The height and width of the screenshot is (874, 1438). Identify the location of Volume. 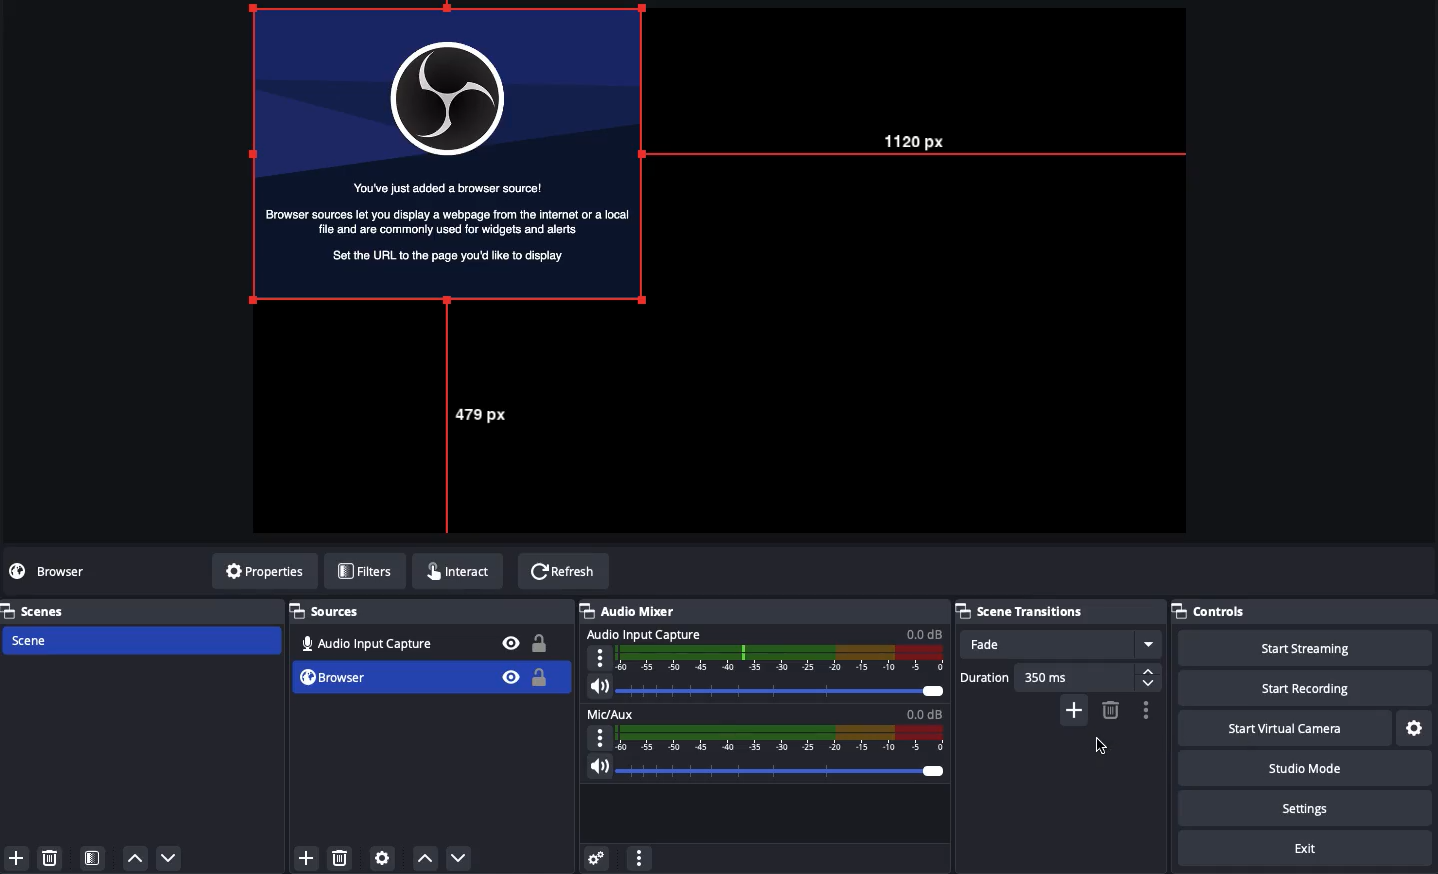
(768, 769).